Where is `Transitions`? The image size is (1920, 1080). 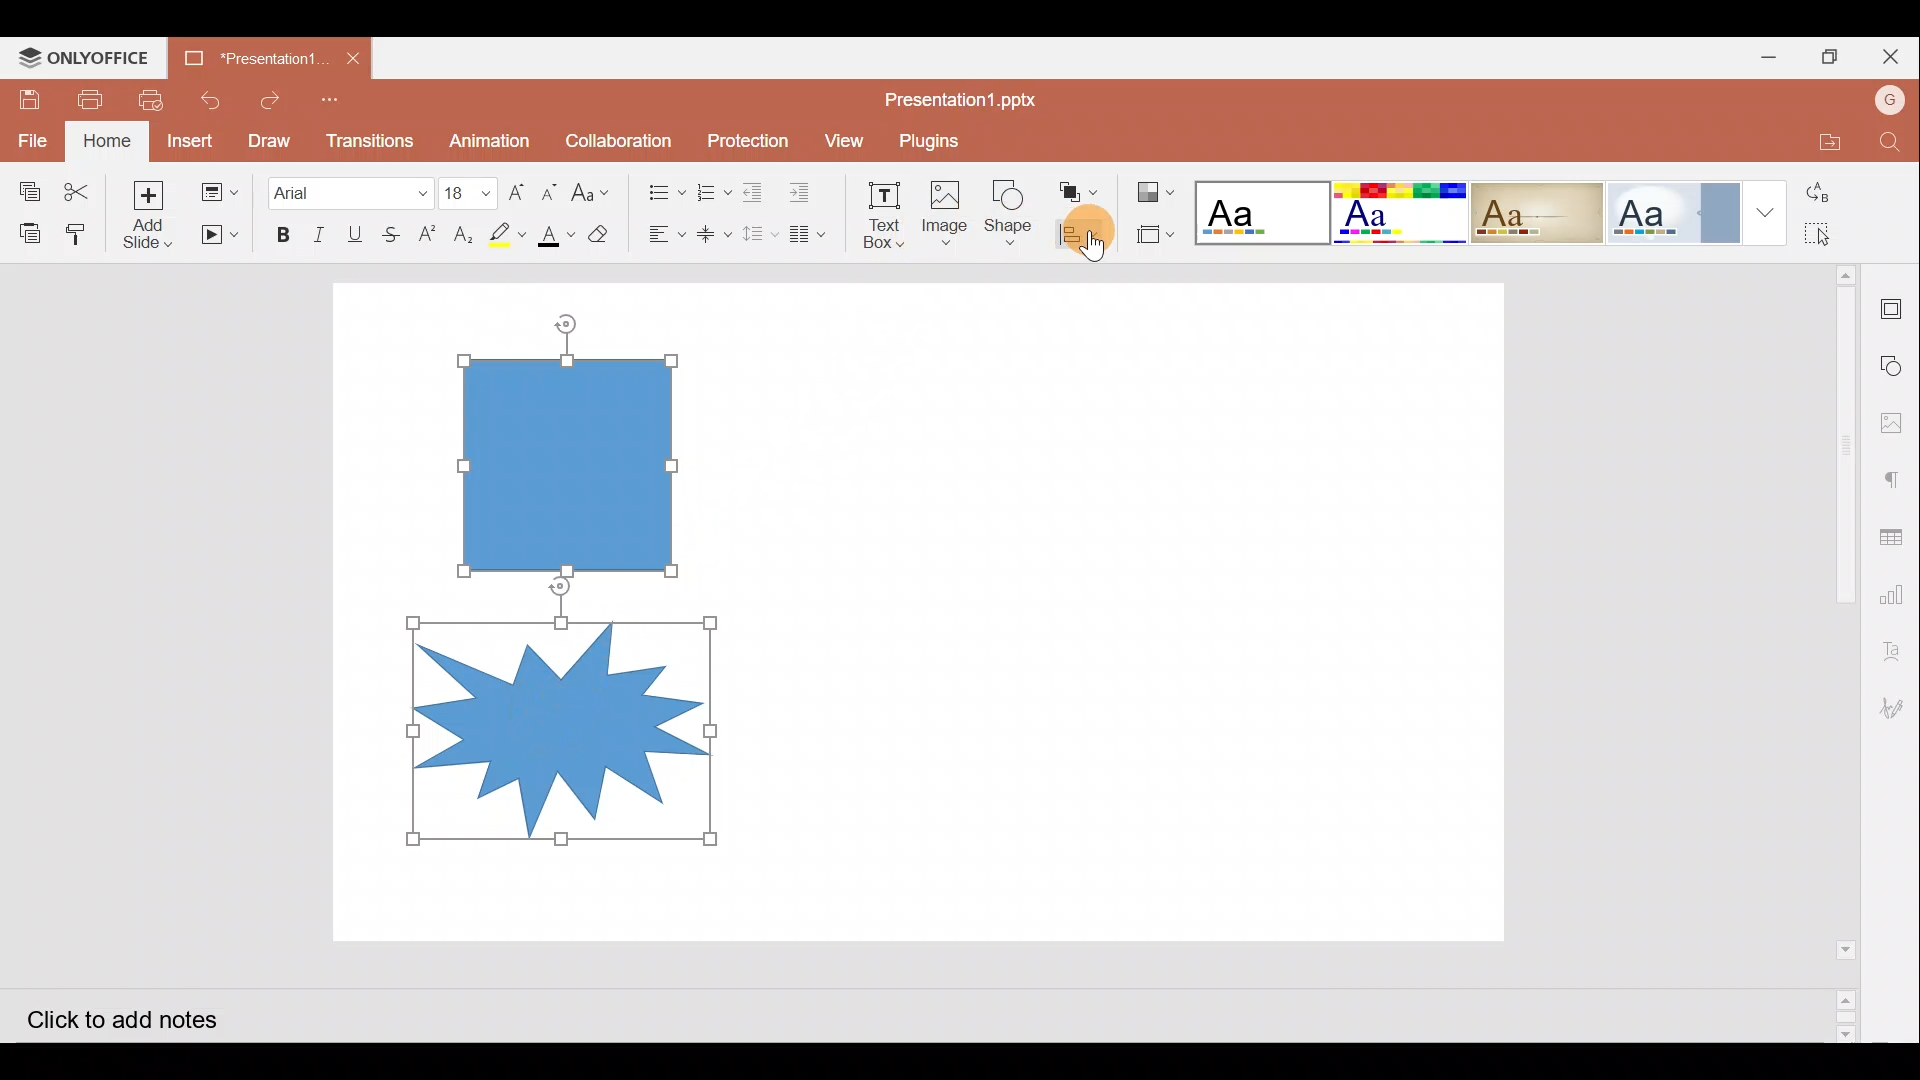 Transitions is located at coordinates (368, 136).